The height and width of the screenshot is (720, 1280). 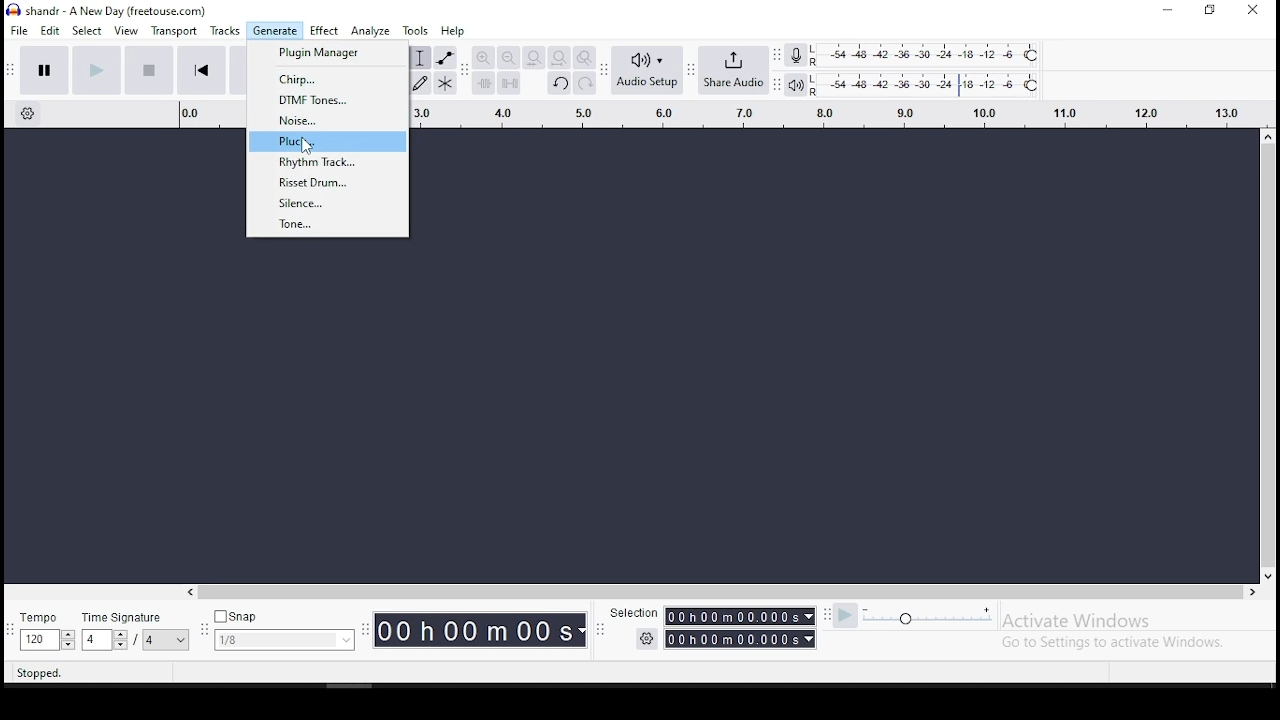 I want to click on rhythm track, so click(x=330, y=164).